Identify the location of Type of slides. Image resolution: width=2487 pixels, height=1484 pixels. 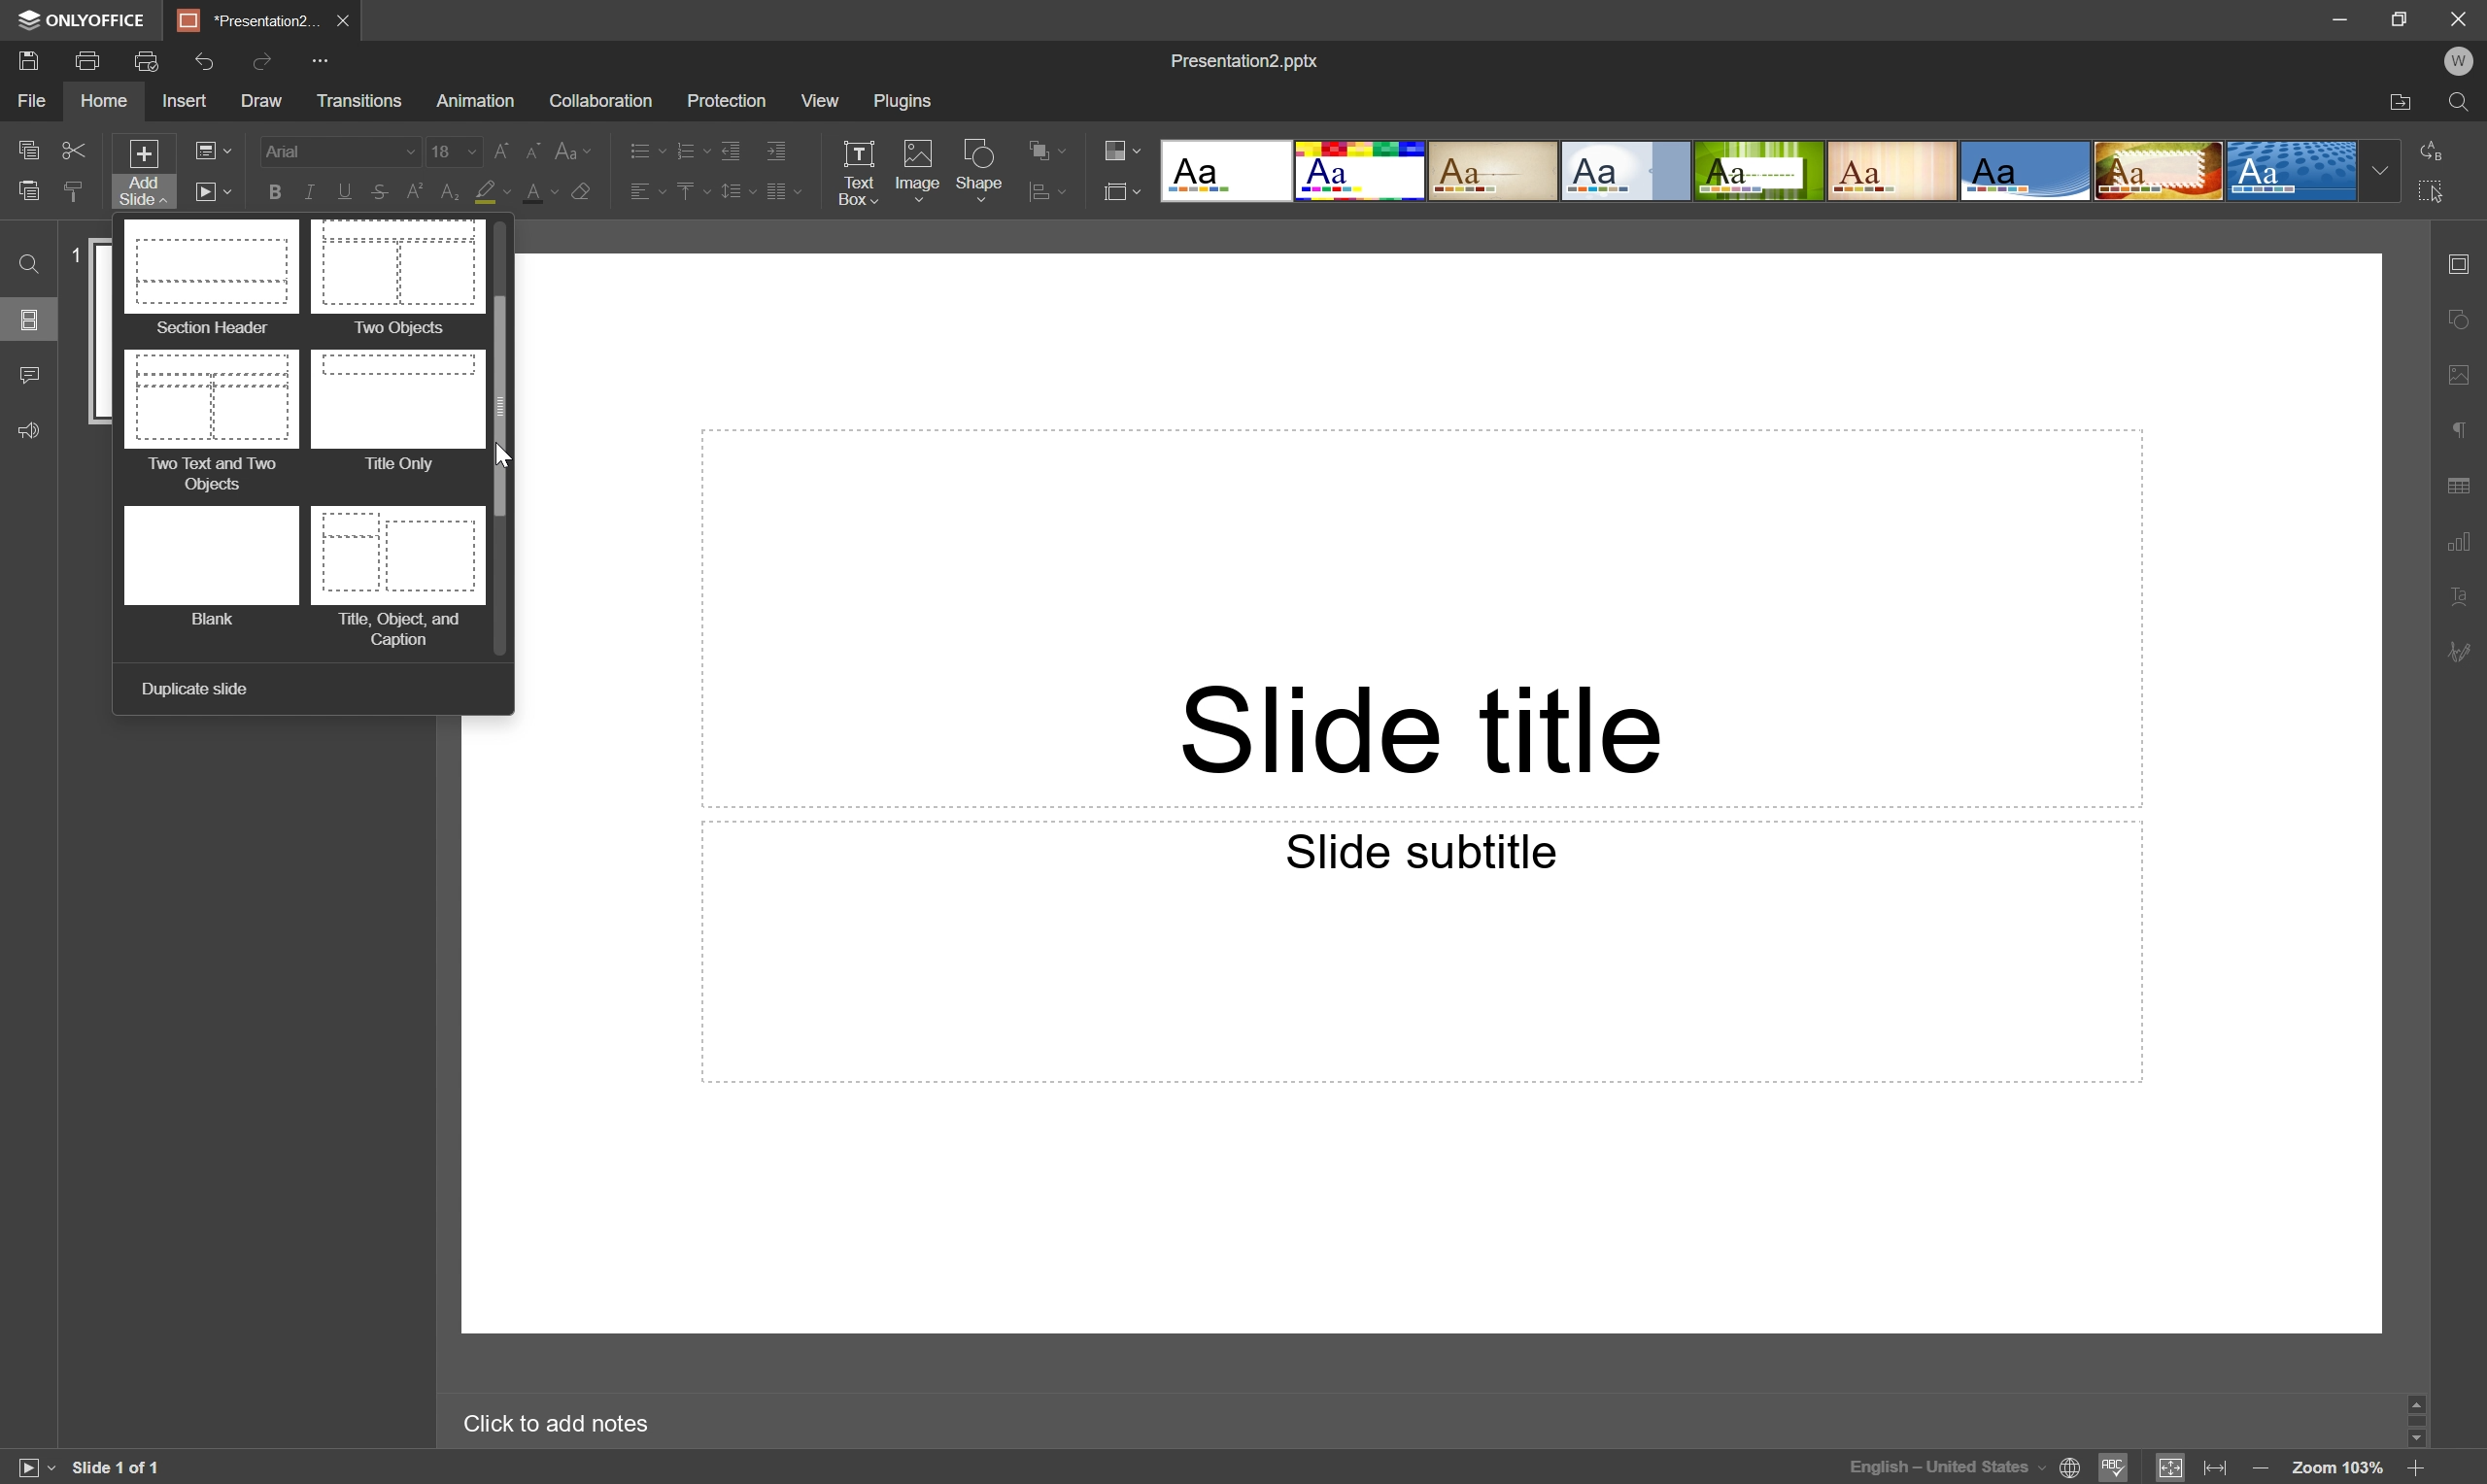
(300, 437).